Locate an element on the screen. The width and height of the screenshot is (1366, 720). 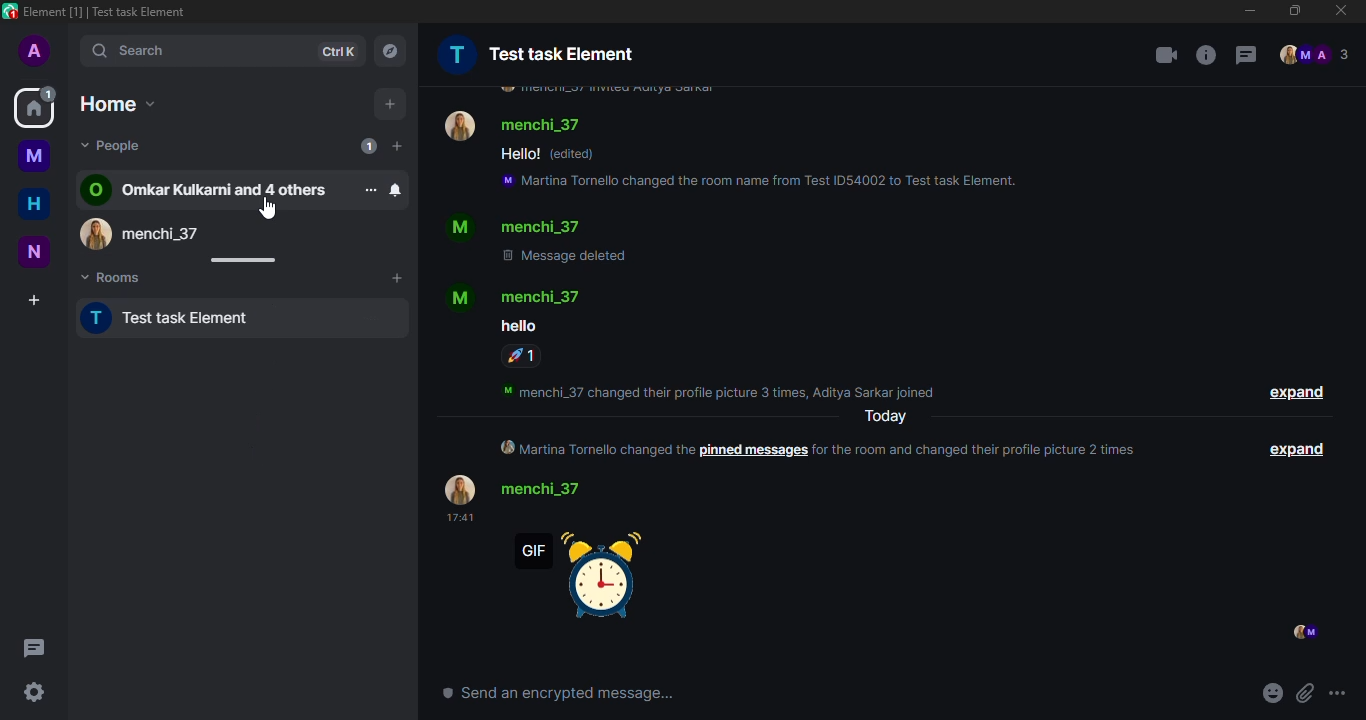
17:41 is located at coordinates (459, 518).